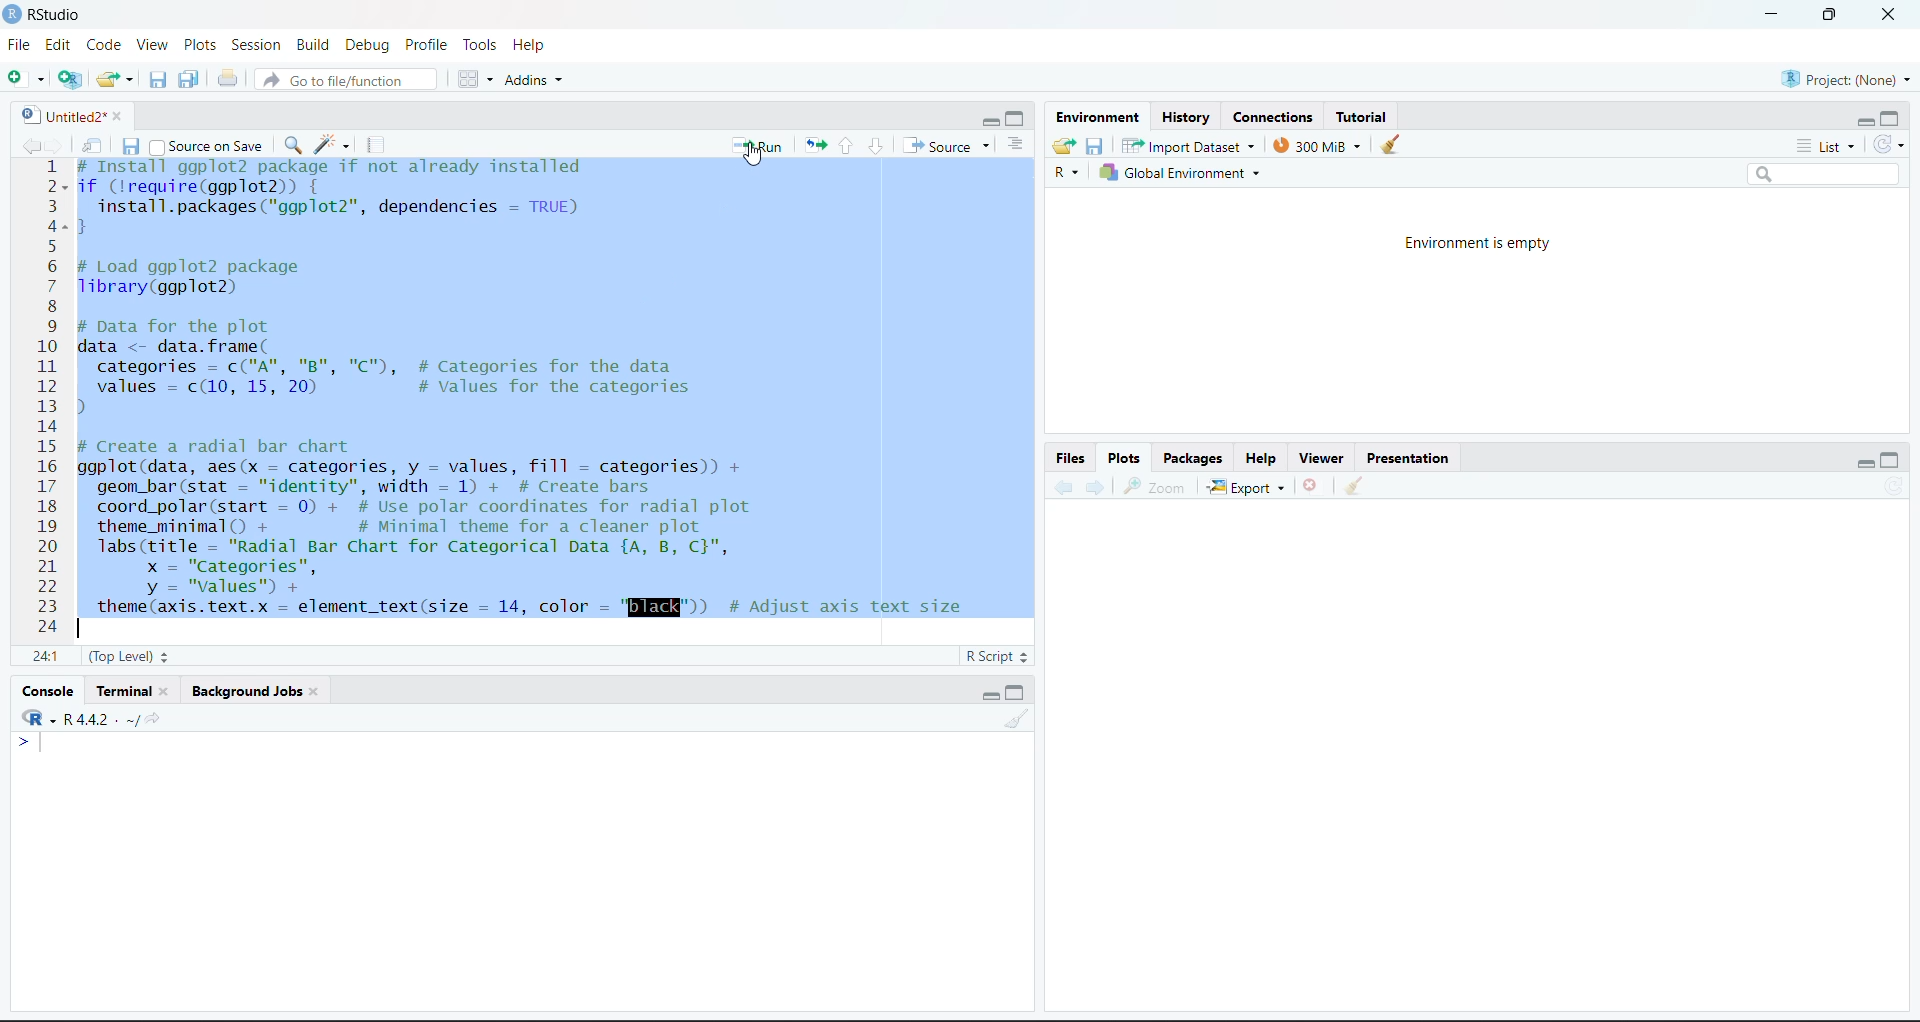 The image size is (1920, 1022). I want to click on 300MB, so click(1324, 145).